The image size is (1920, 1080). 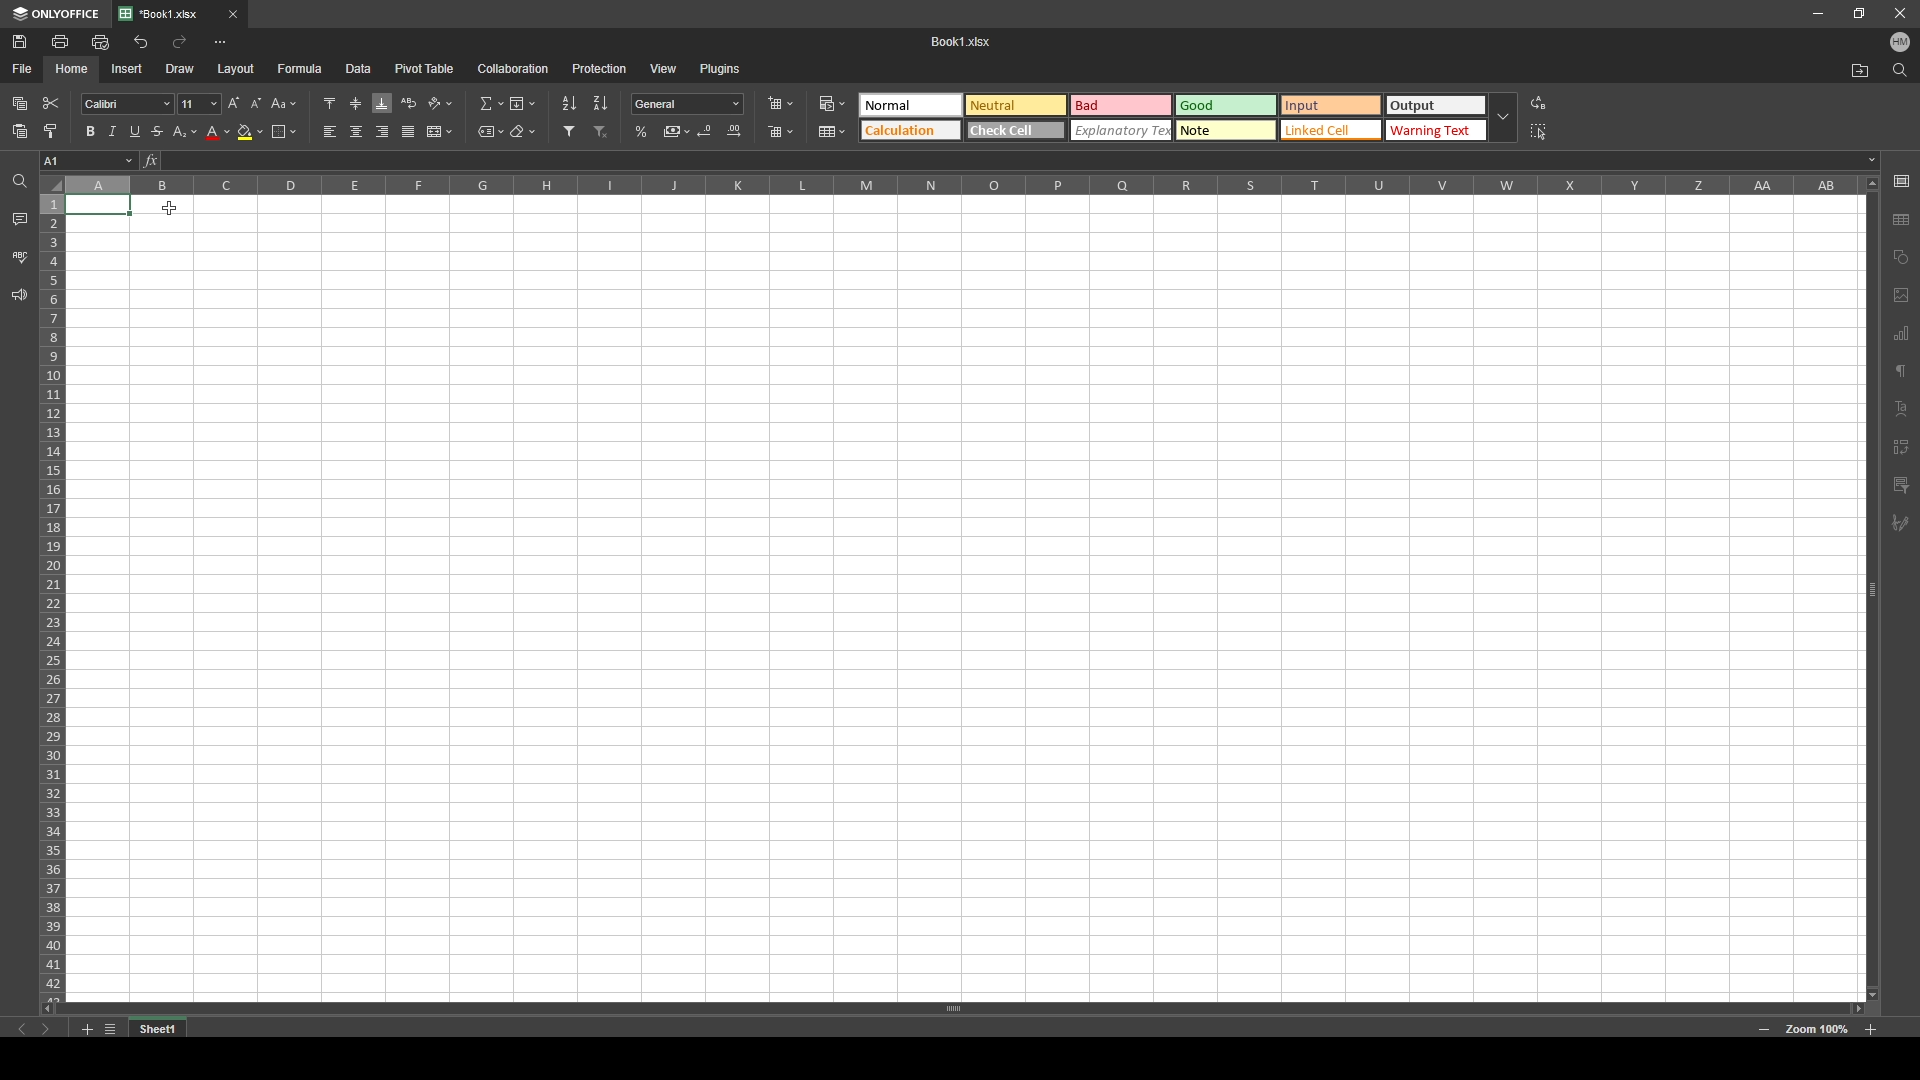 What do you see at coordinates (1333, 105) in the screenshot?
I see `Input` at bounding box center [1333, 105].